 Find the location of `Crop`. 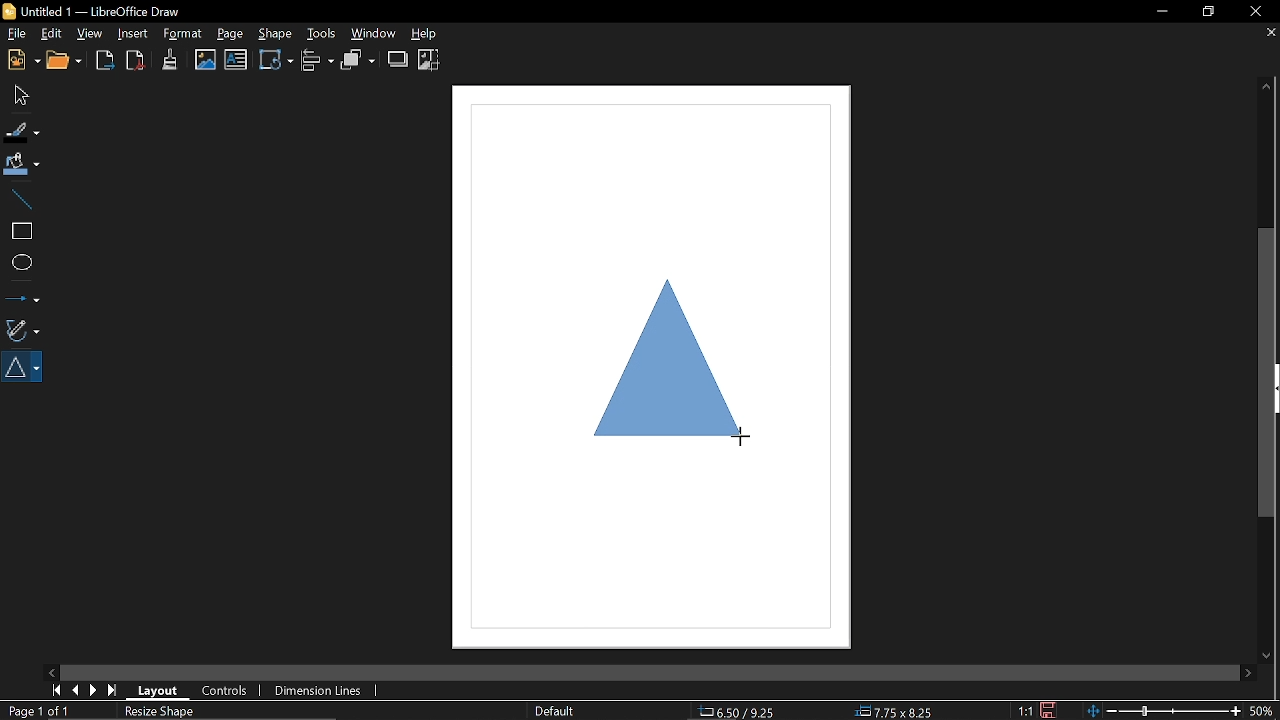

Crop is located at coordinates (429, 60).